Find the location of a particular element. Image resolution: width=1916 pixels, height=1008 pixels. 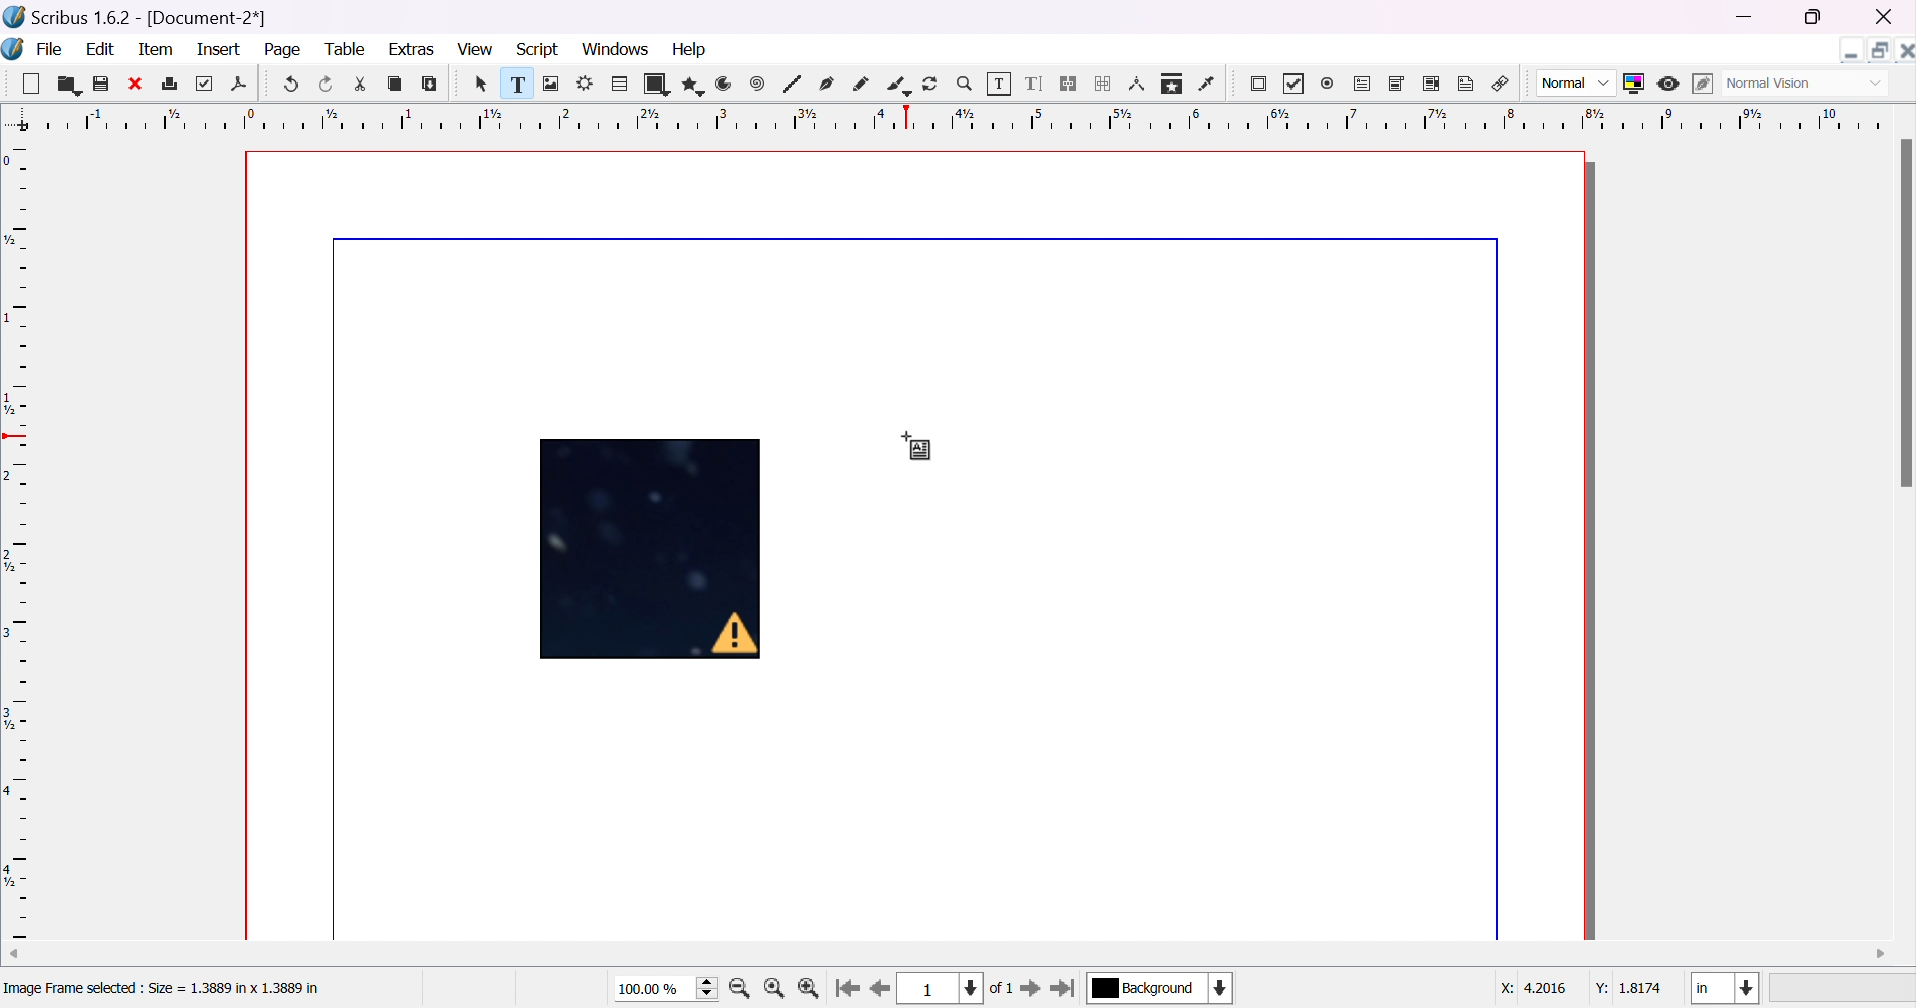

radio button is located at coordinates (1329, 84).